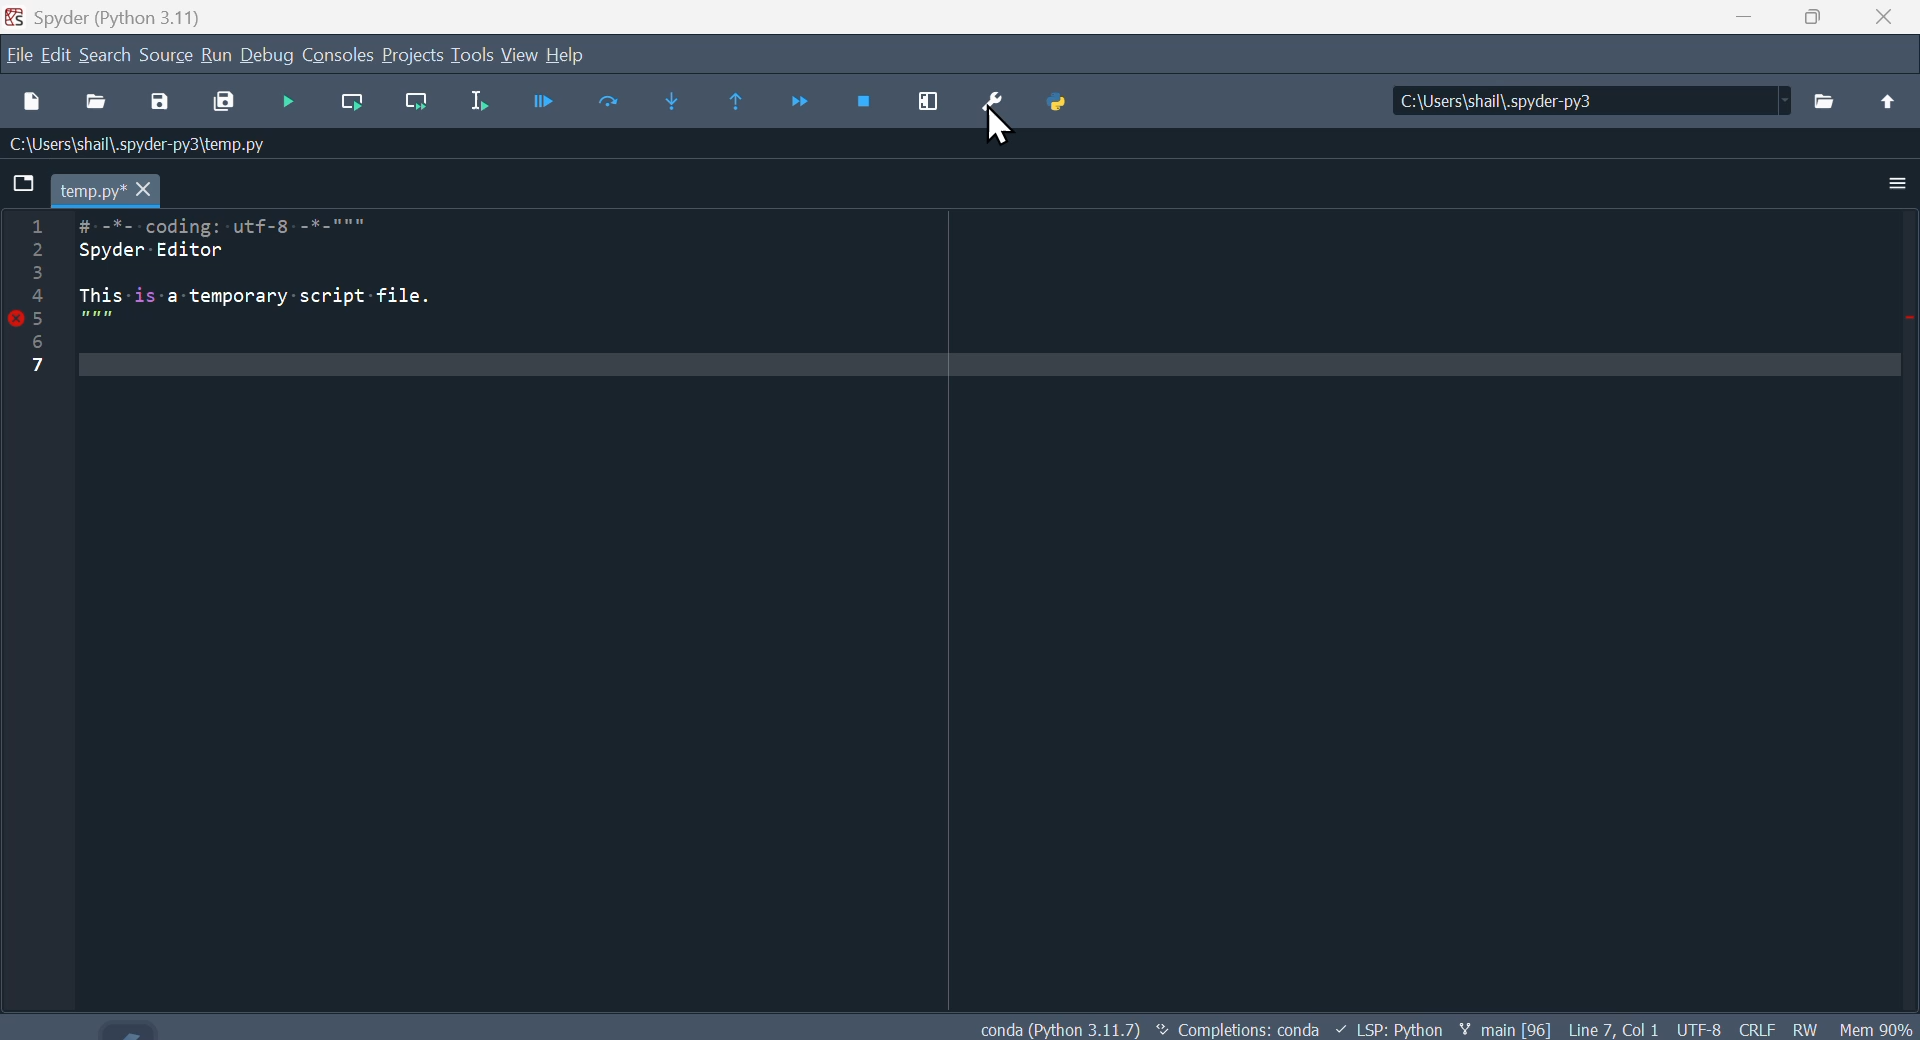 This screenshot has height=1040, width=1920. I want to click on Continue execution until same function returns, so click(739, 104).